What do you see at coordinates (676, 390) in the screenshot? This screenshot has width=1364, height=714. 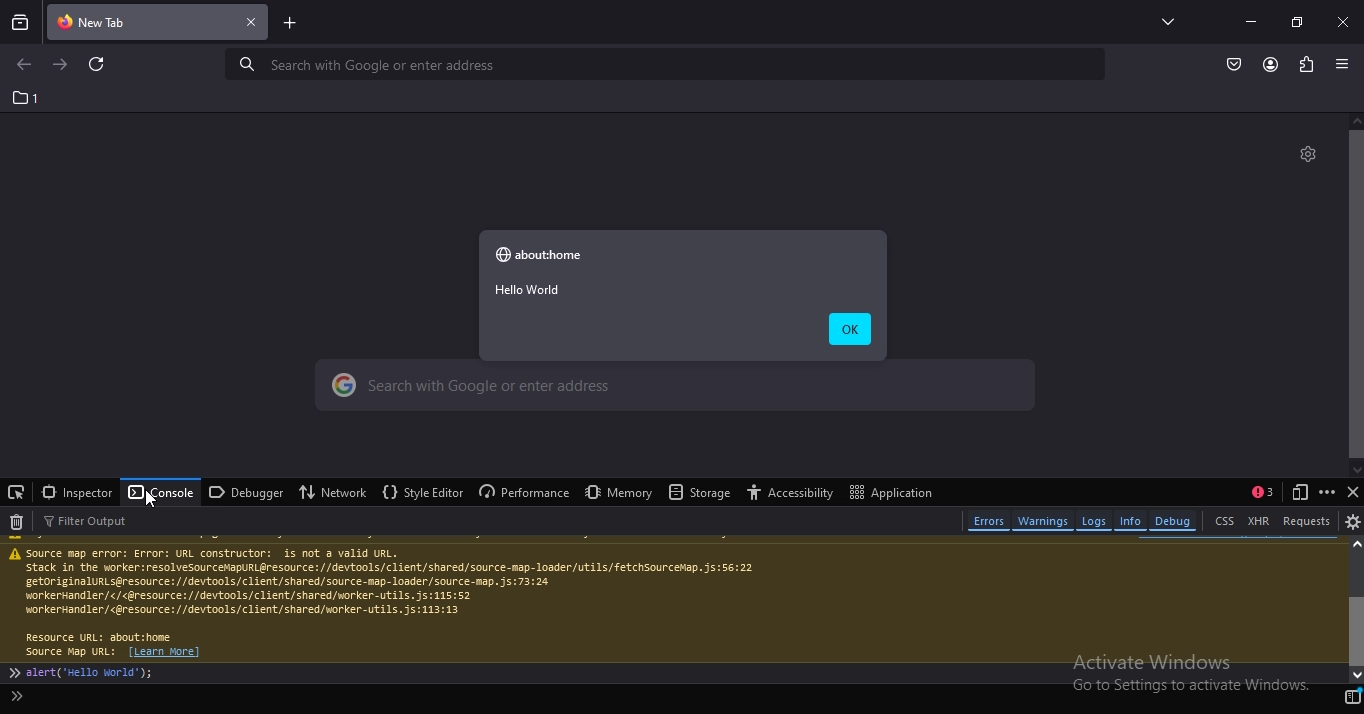 I see `search` at bounding box center [676, 390].